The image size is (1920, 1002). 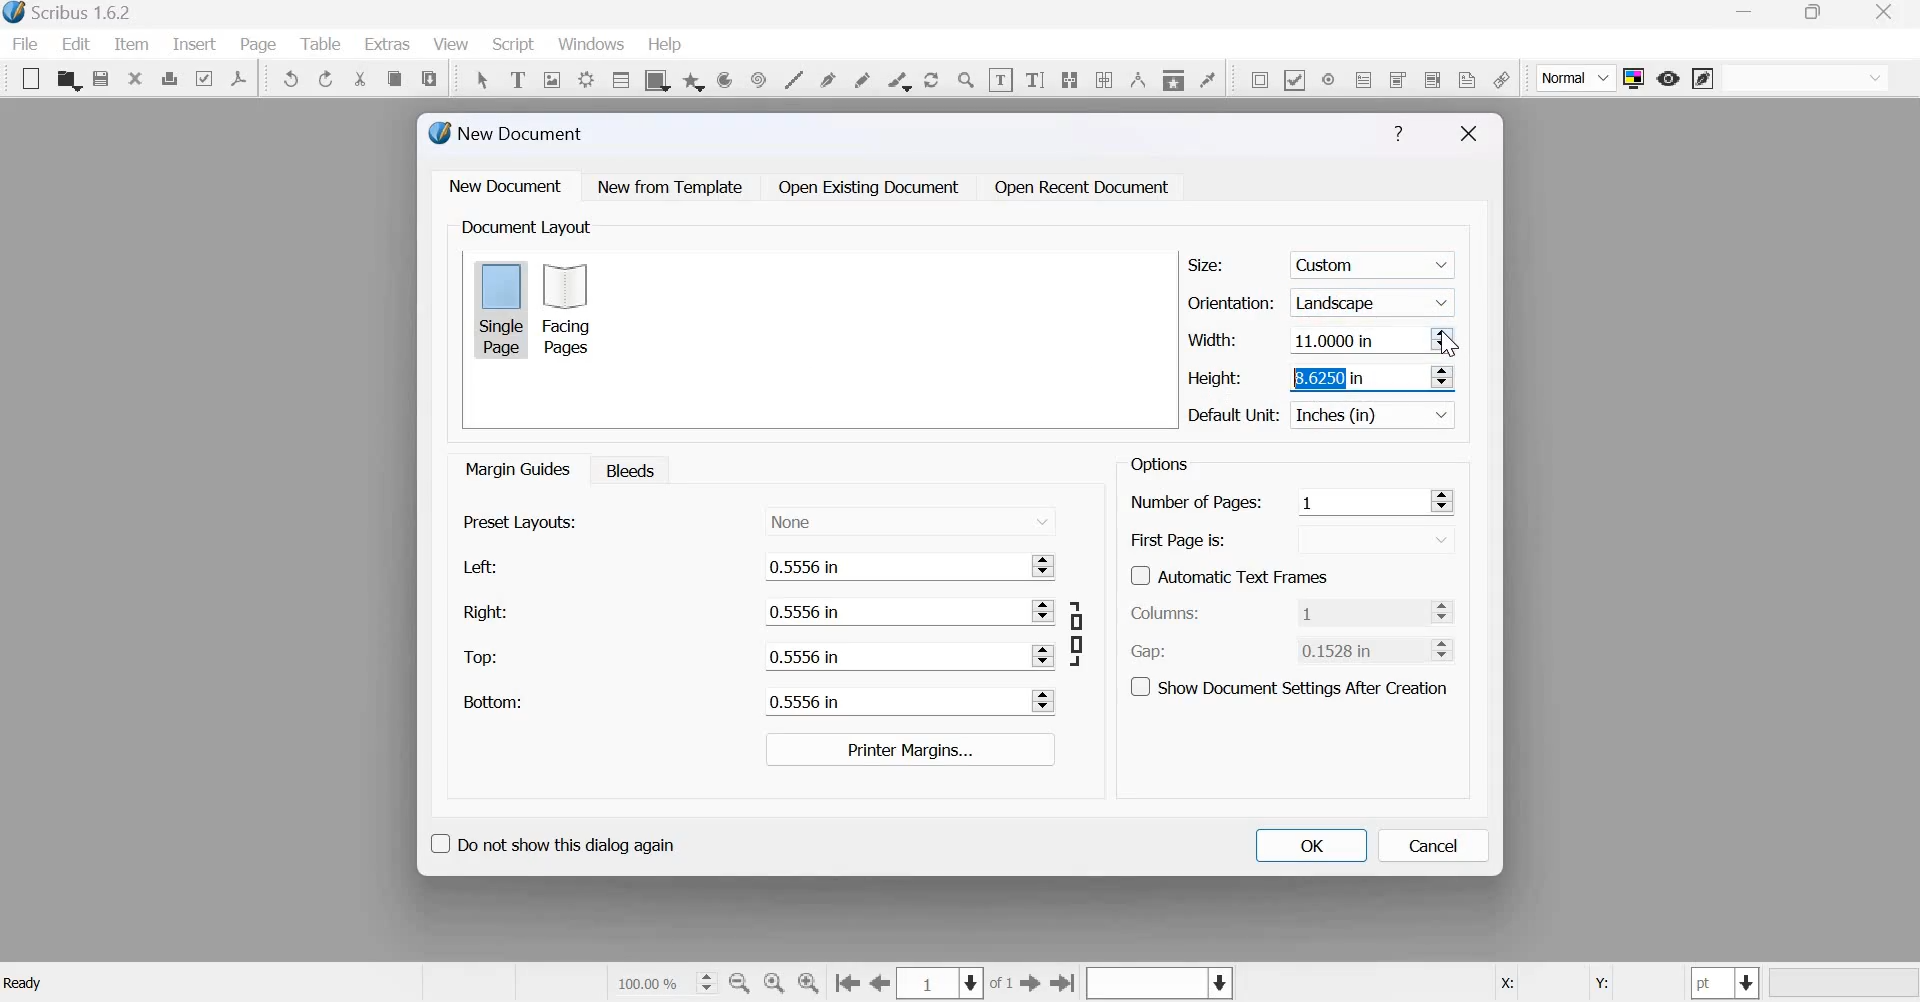 I want to click on extras, so click(x=388, y=44).